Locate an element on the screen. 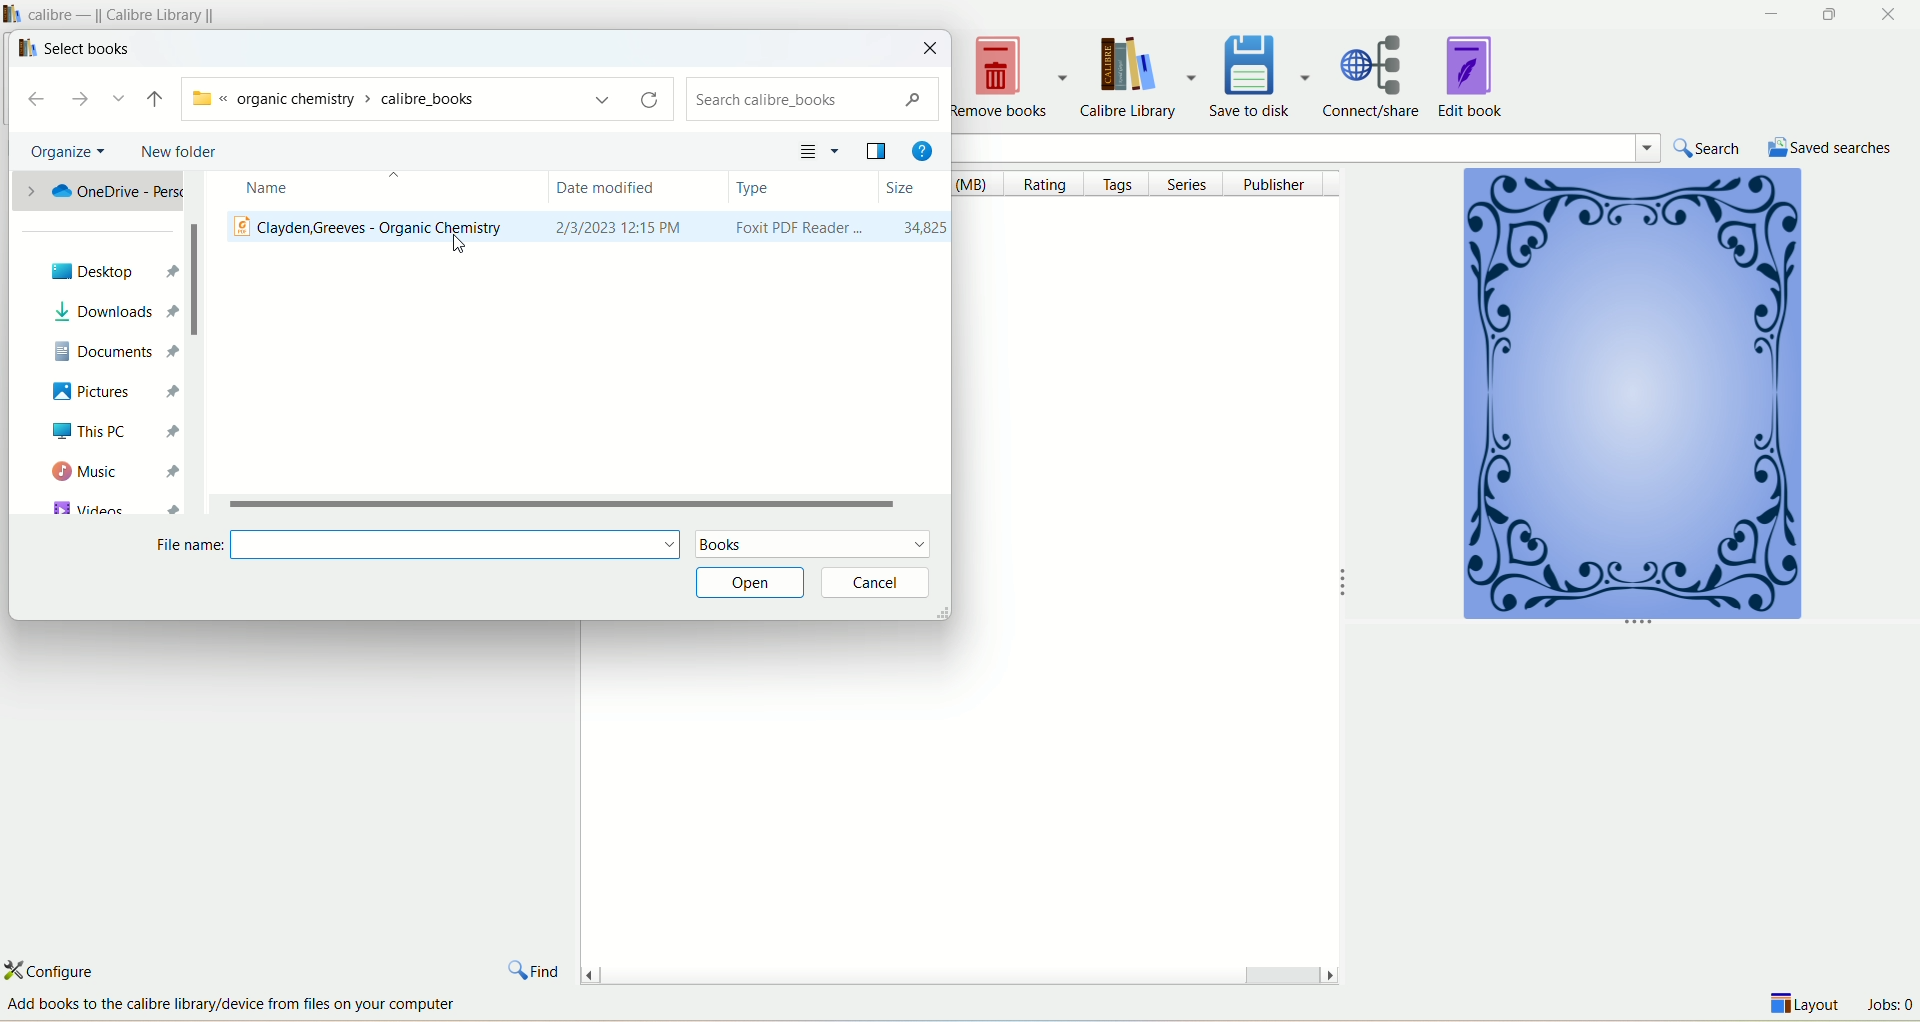 Image resolution: width=1920 pixels, height=1022 pixels. search is located at coordinates (1711, 148).